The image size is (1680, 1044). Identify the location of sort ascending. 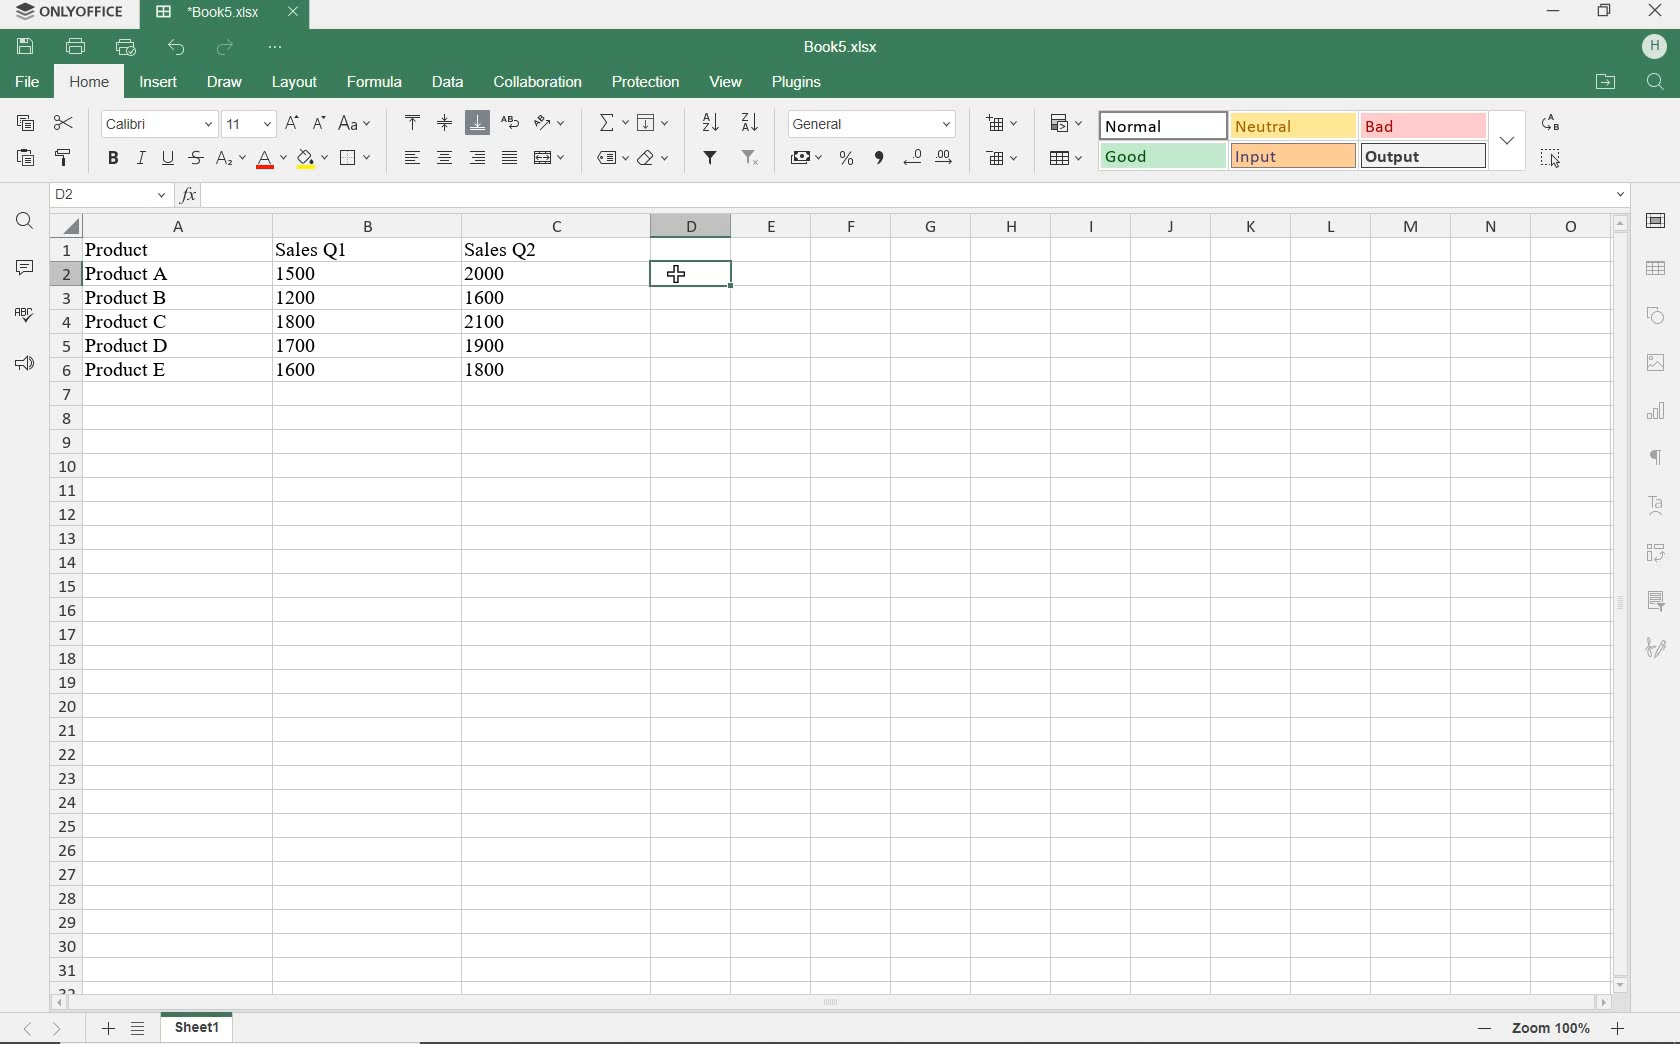
(710, 123).